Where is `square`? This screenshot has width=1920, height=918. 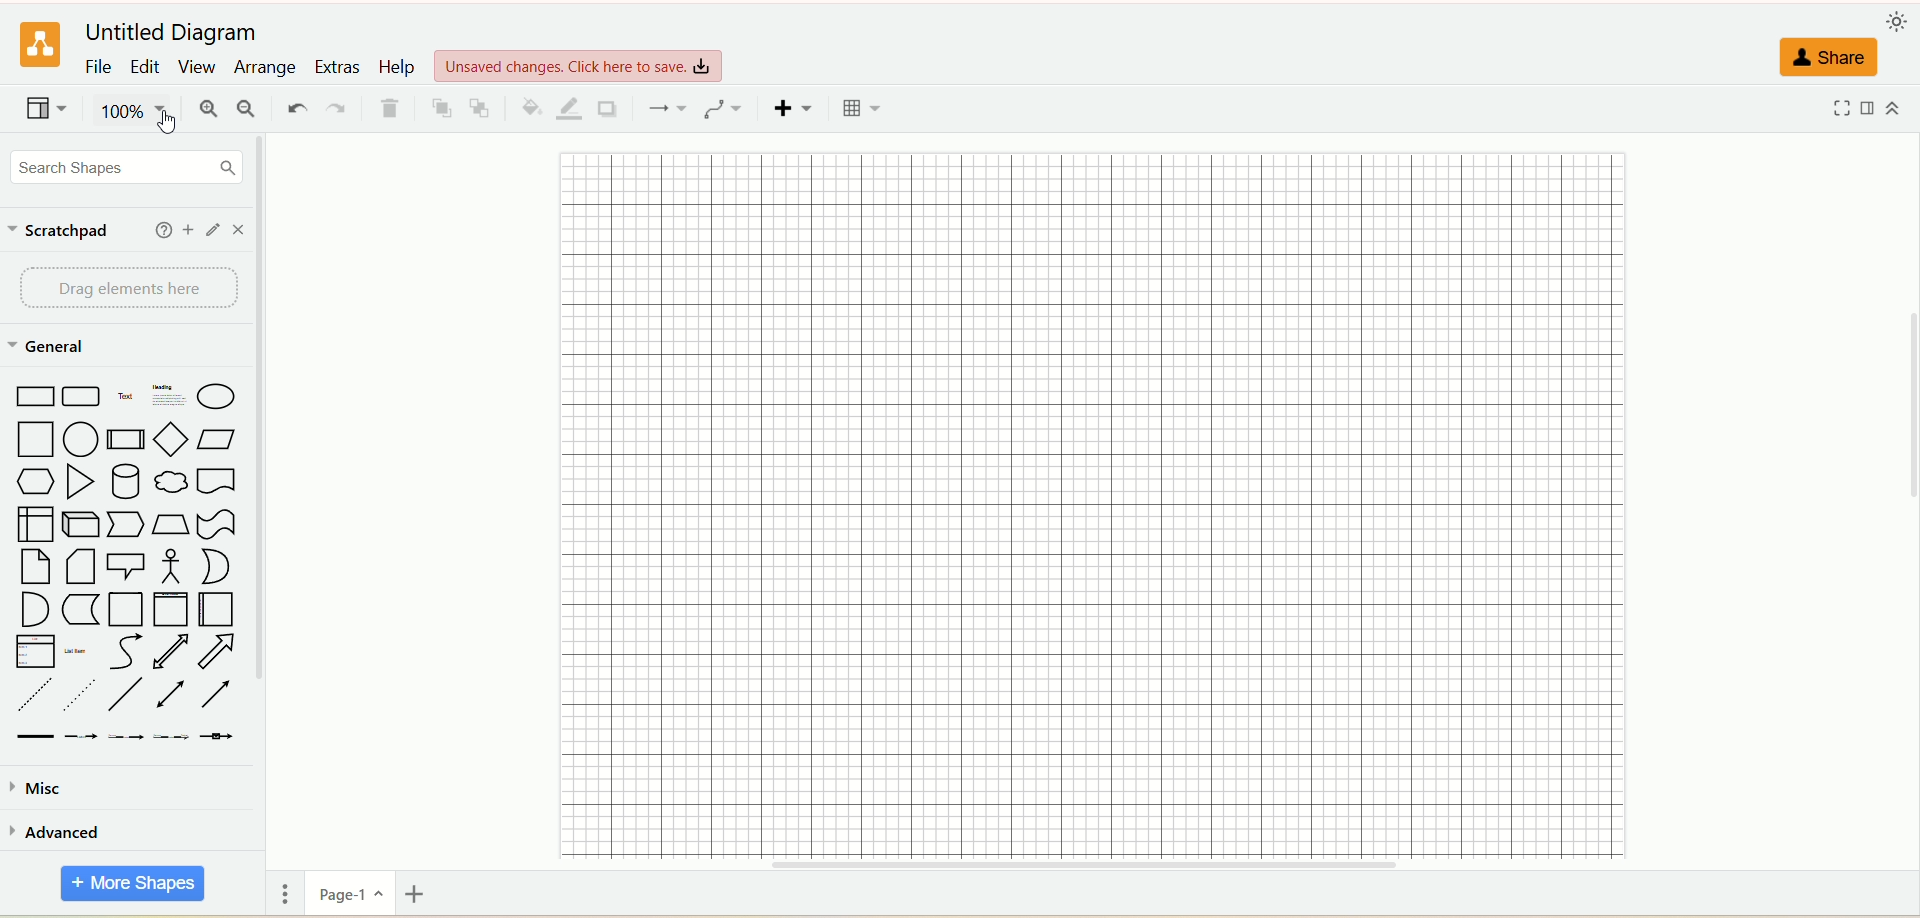
square is located at coordinates (39, 439).